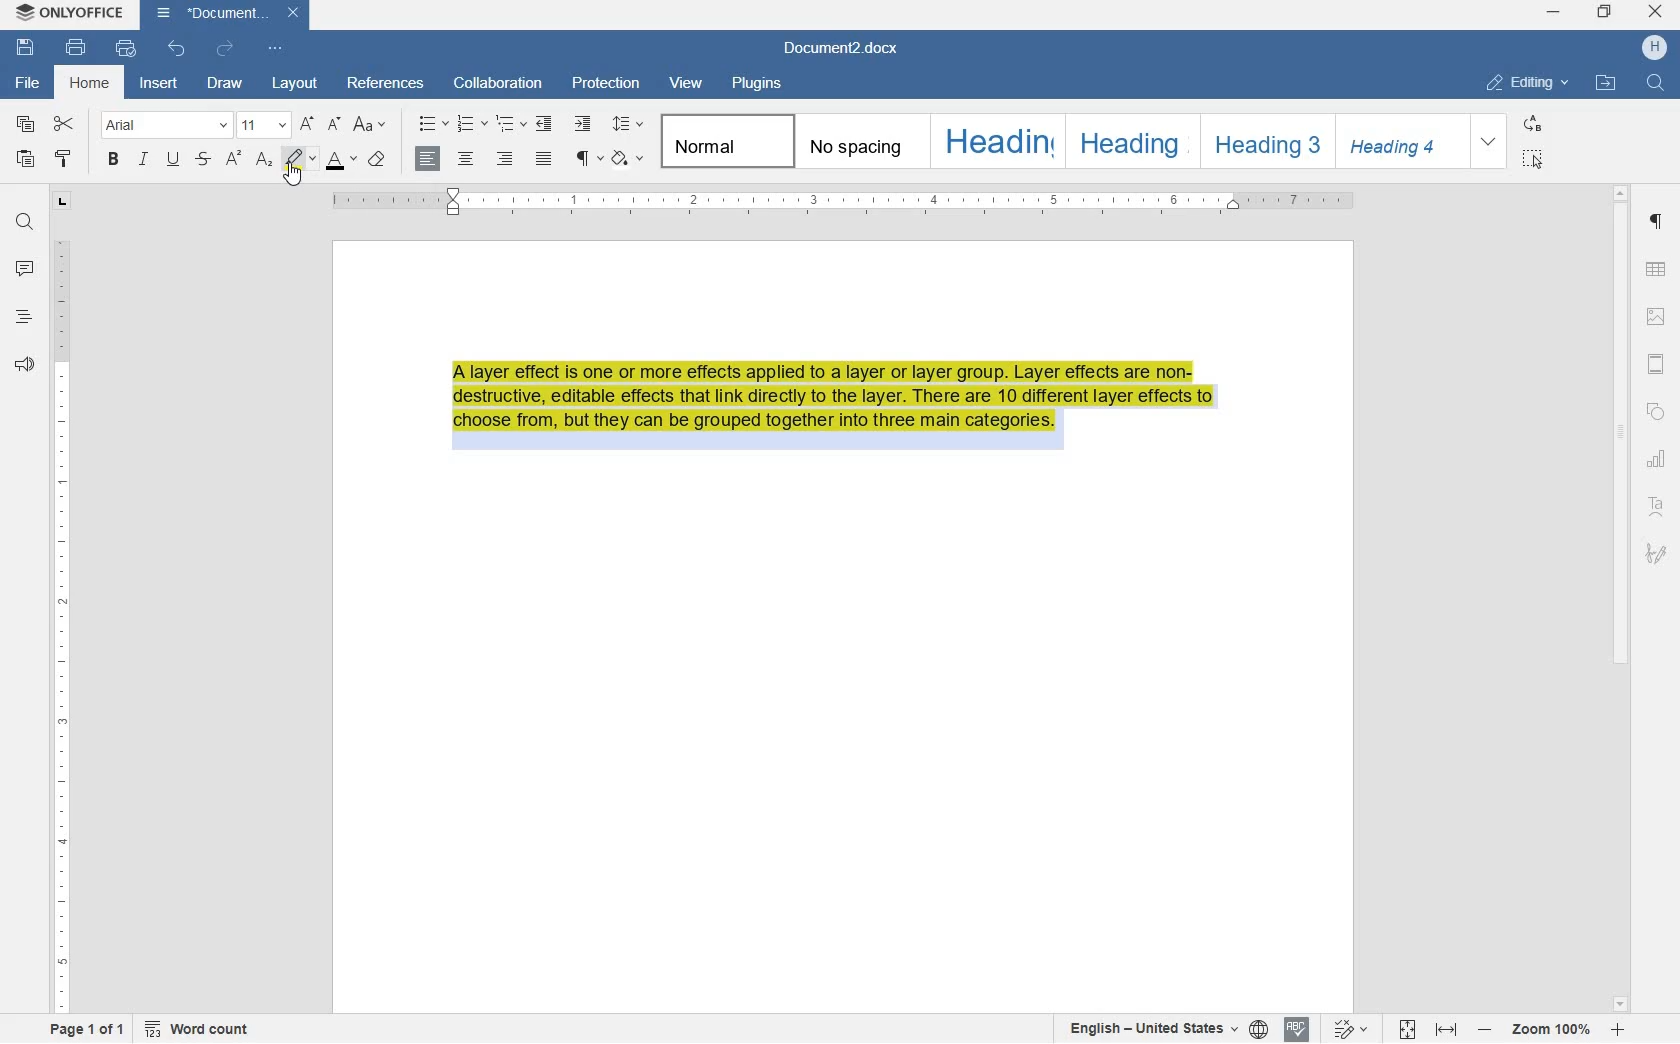  I want to click on LAYOUT, so click(295, 85).